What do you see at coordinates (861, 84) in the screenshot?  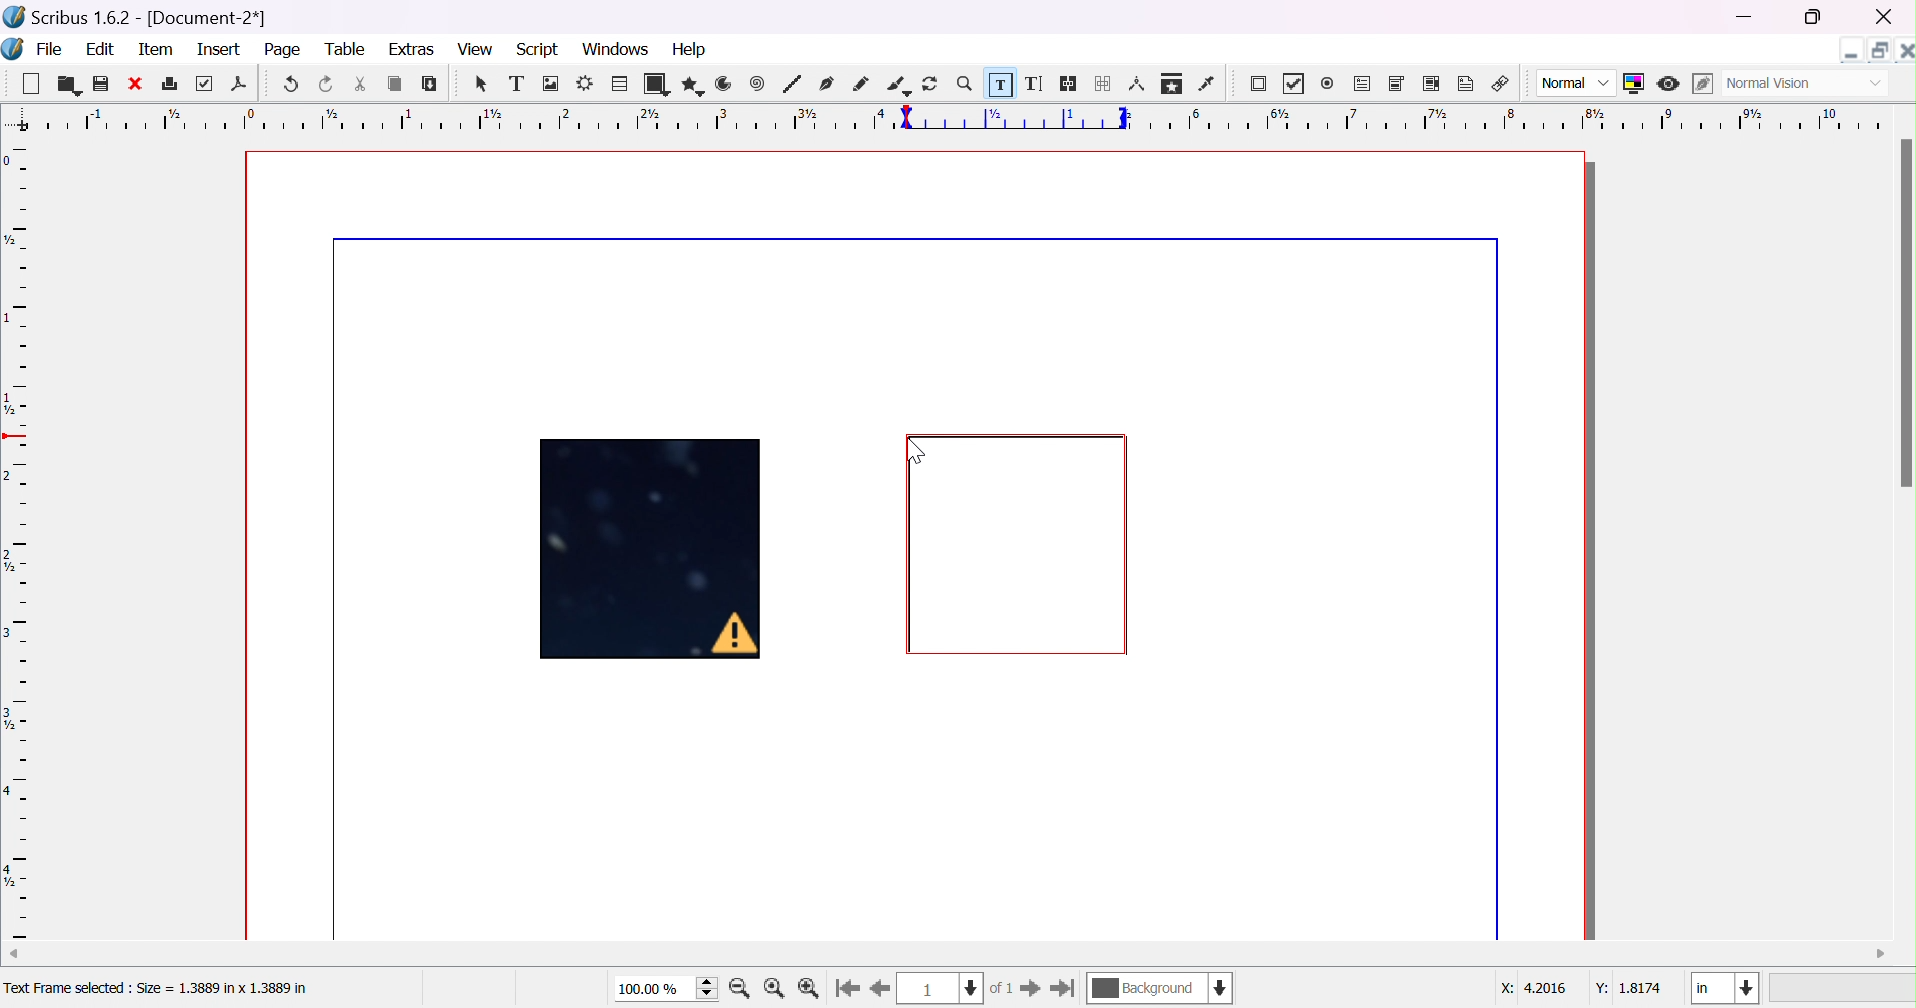 I see `freehand line` at bounding box center [861, 84].